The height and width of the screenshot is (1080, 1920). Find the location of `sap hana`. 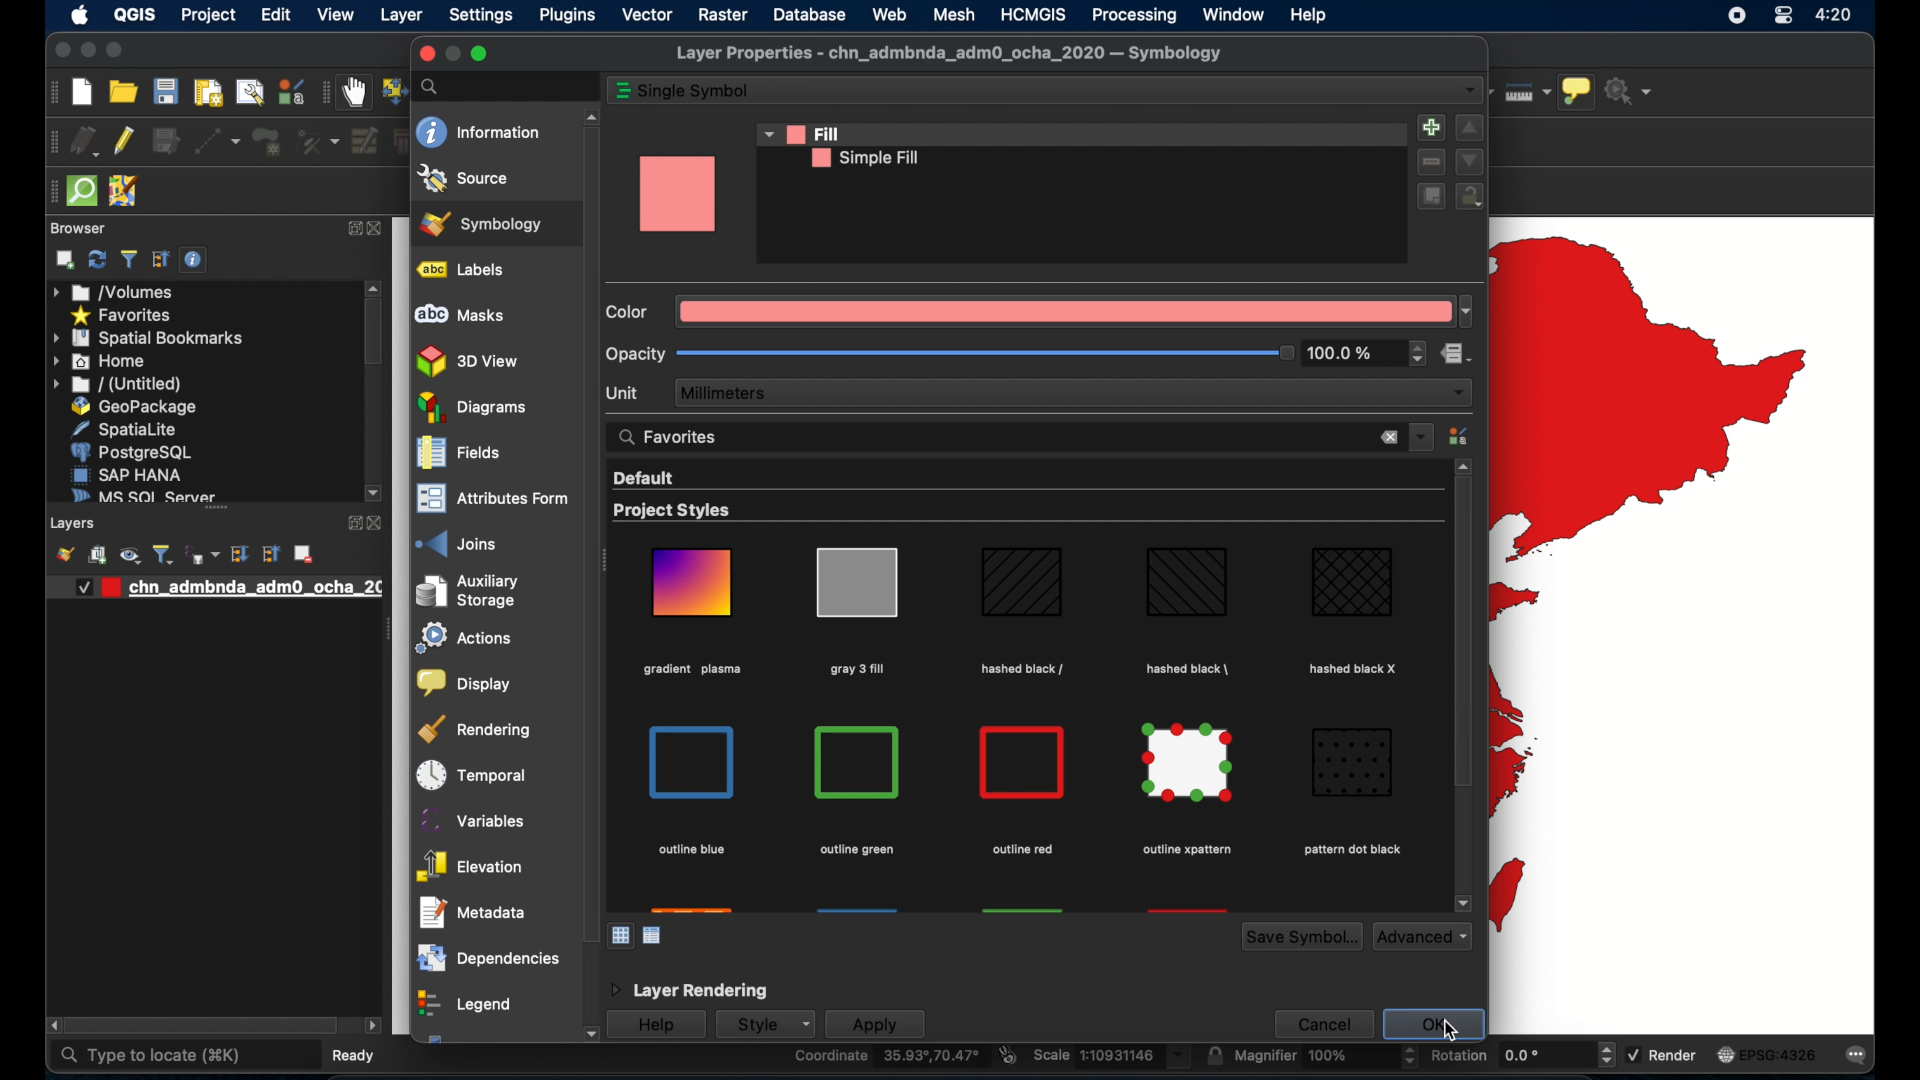

sap hana is located at coordinates (127, 474).